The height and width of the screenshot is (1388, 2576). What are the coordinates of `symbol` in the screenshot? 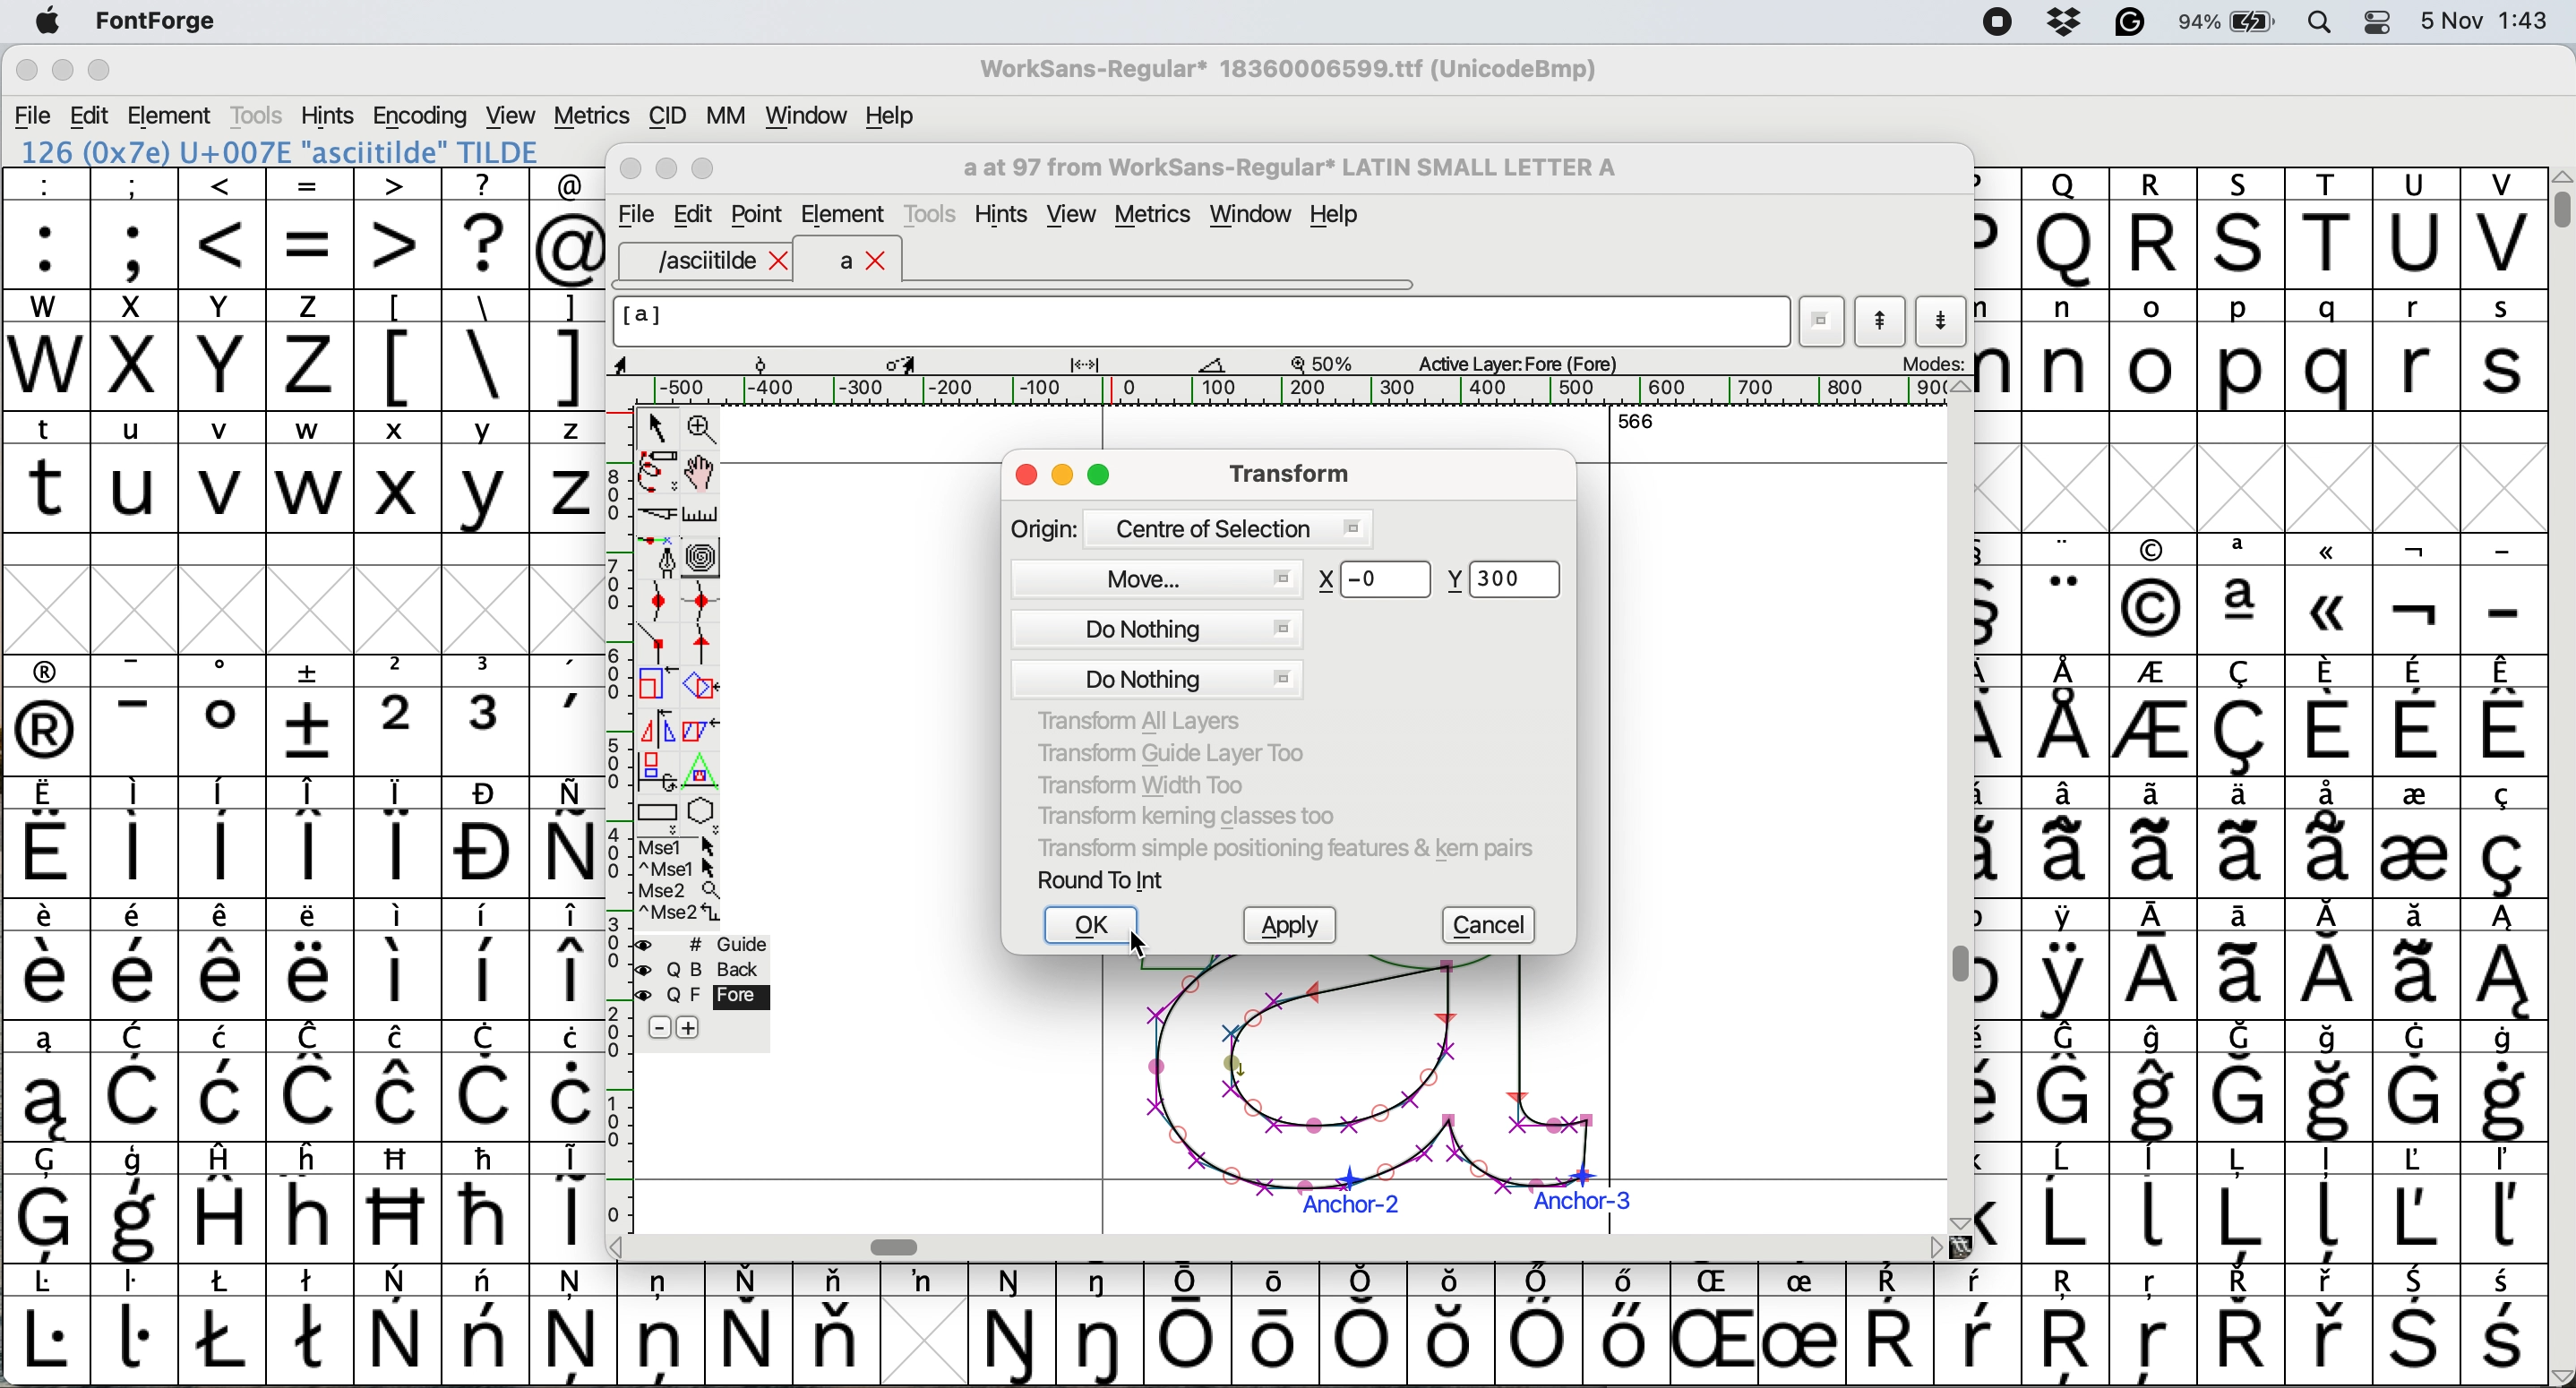 It's located at (571, 1081).